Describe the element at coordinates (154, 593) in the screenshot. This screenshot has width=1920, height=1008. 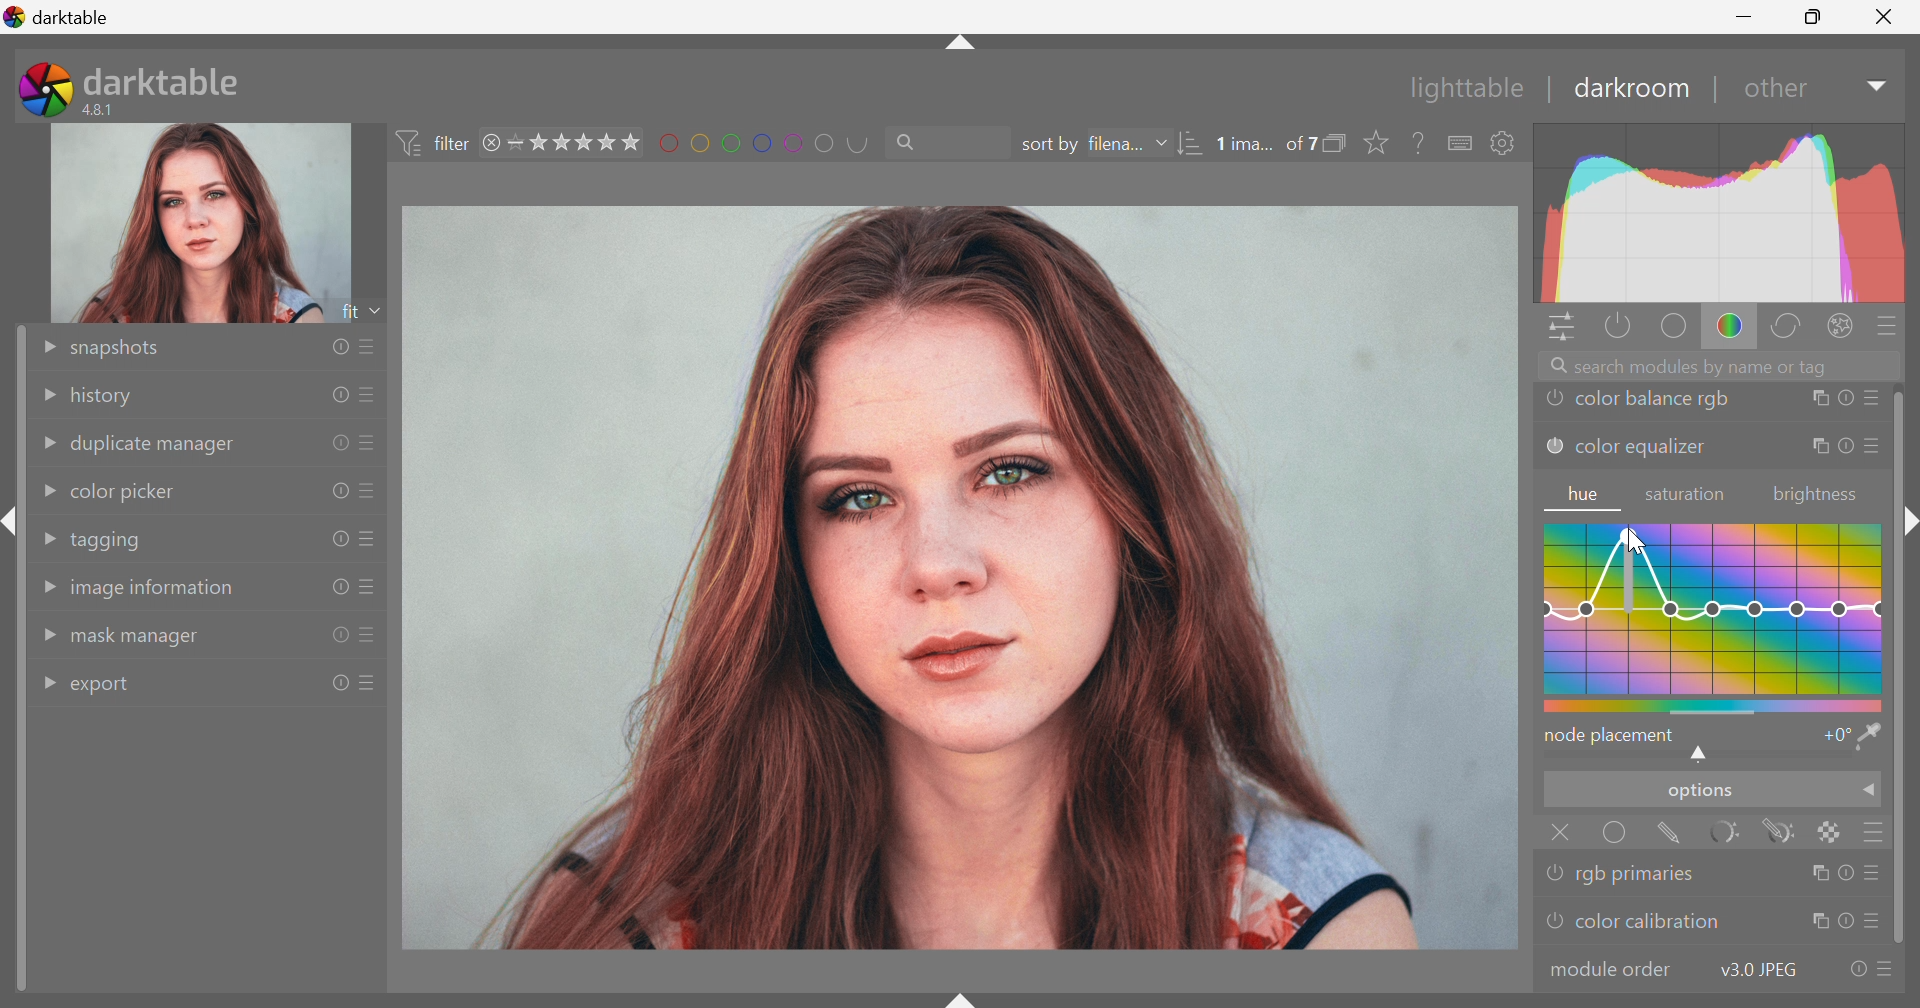
I see `image information` at that location.